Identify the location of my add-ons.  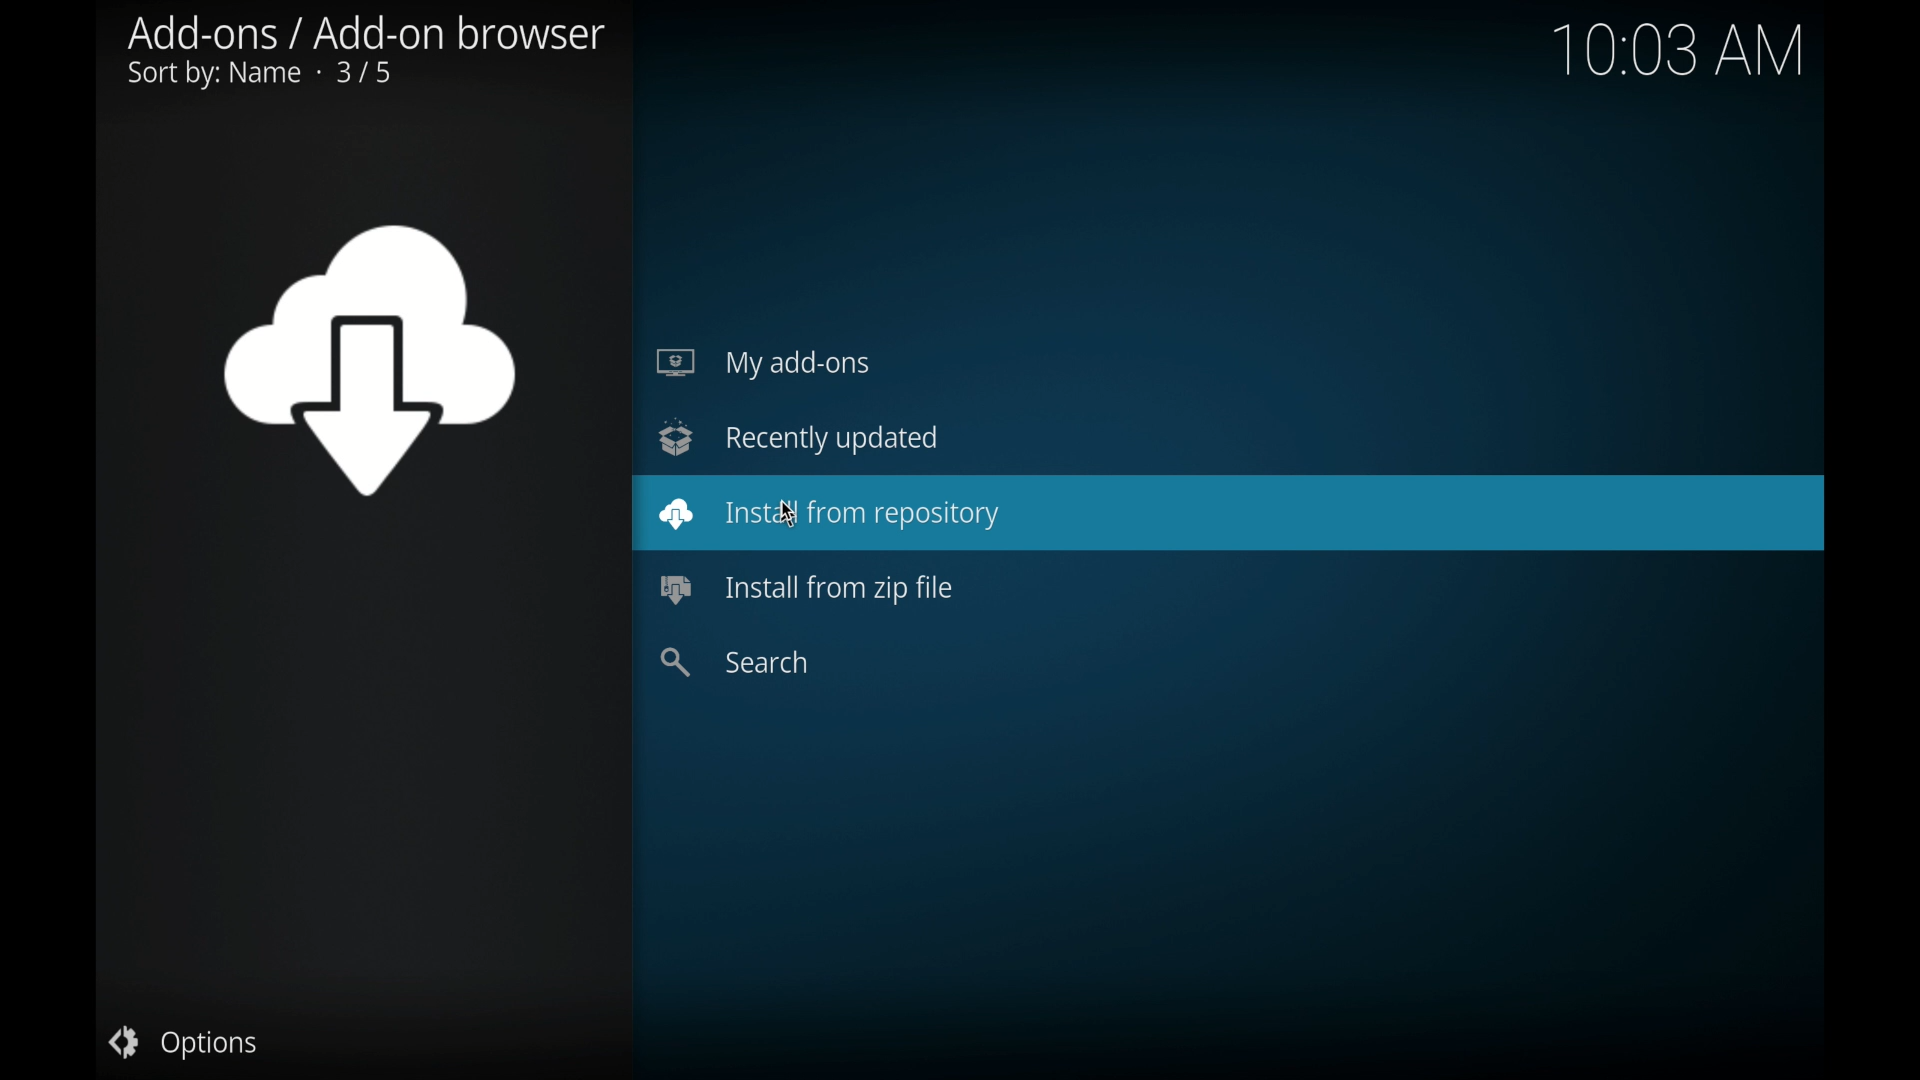
(760, 362).